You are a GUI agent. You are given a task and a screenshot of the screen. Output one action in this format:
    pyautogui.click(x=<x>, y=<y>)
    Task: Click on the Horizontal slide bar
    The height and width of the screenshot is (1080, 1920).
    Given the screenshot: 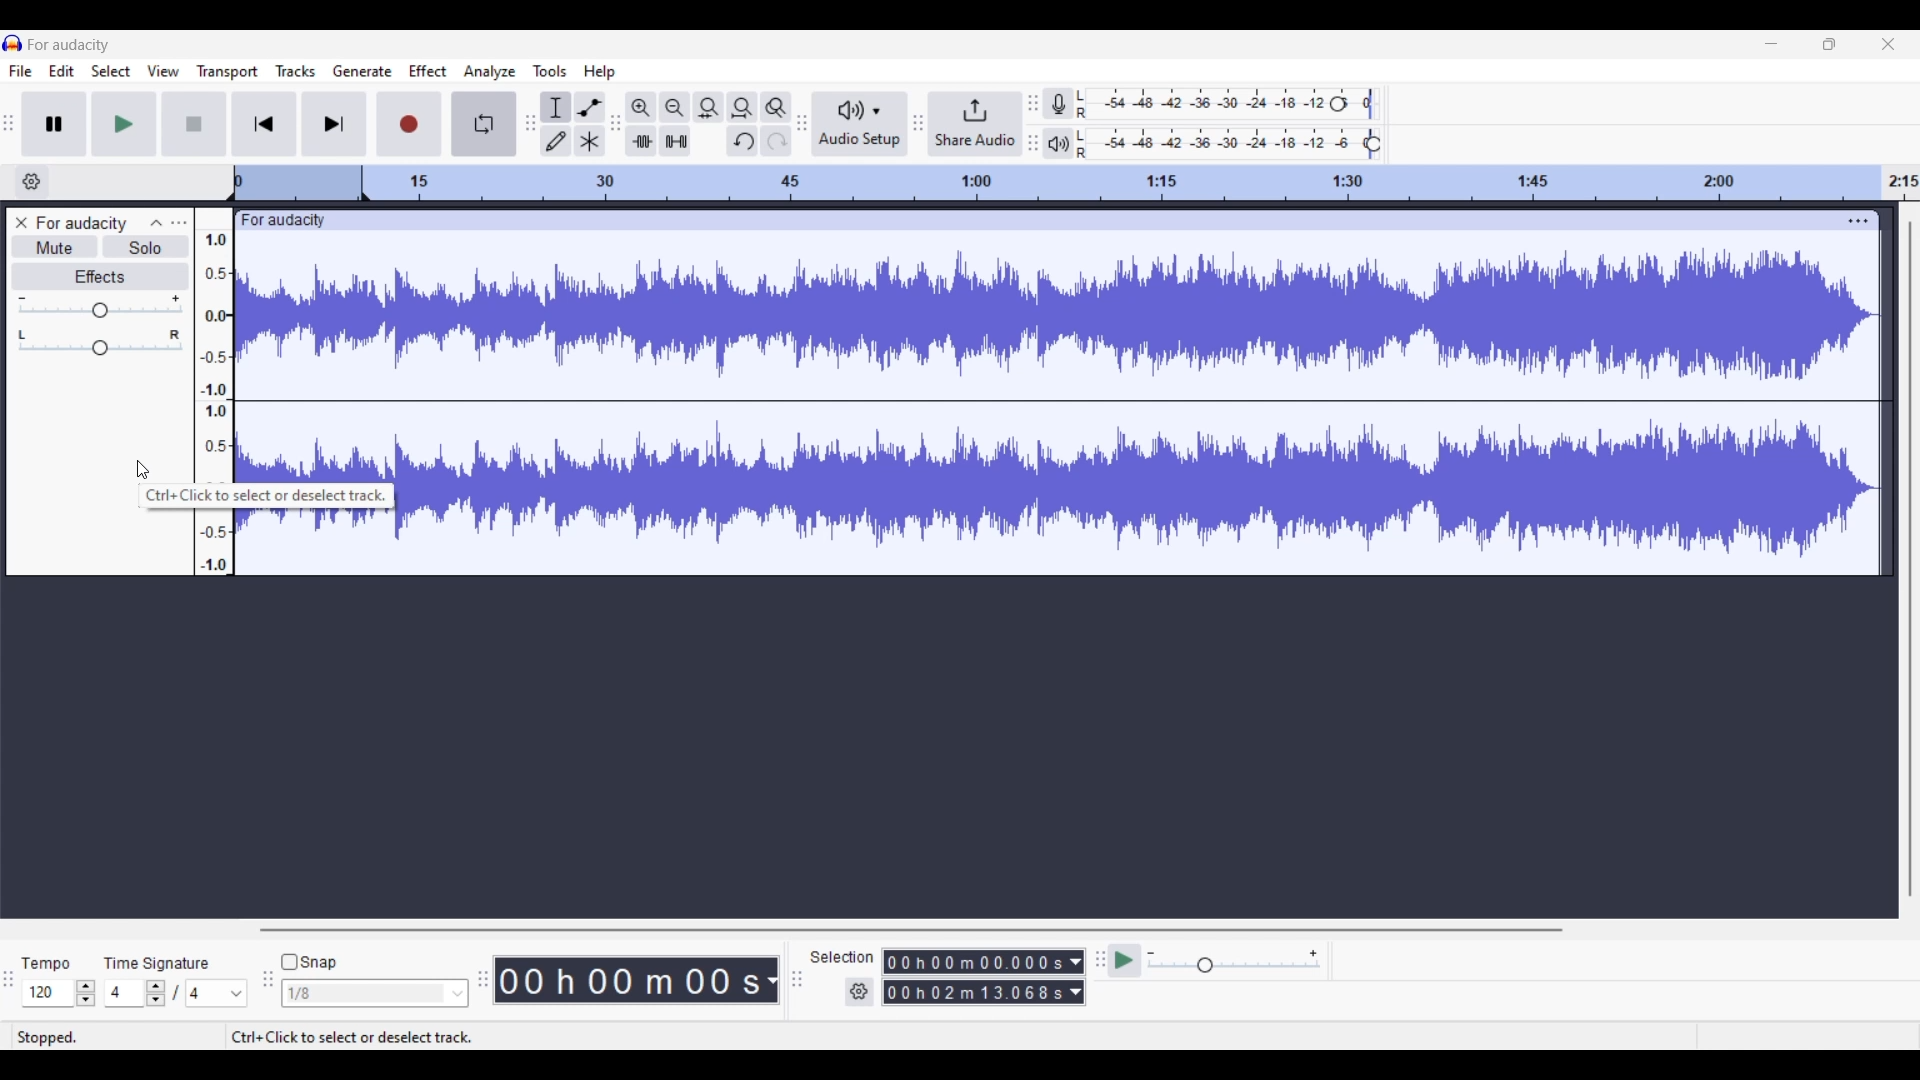 What is the action you would take?
    pyautogui.click(x=911, y=930)
    